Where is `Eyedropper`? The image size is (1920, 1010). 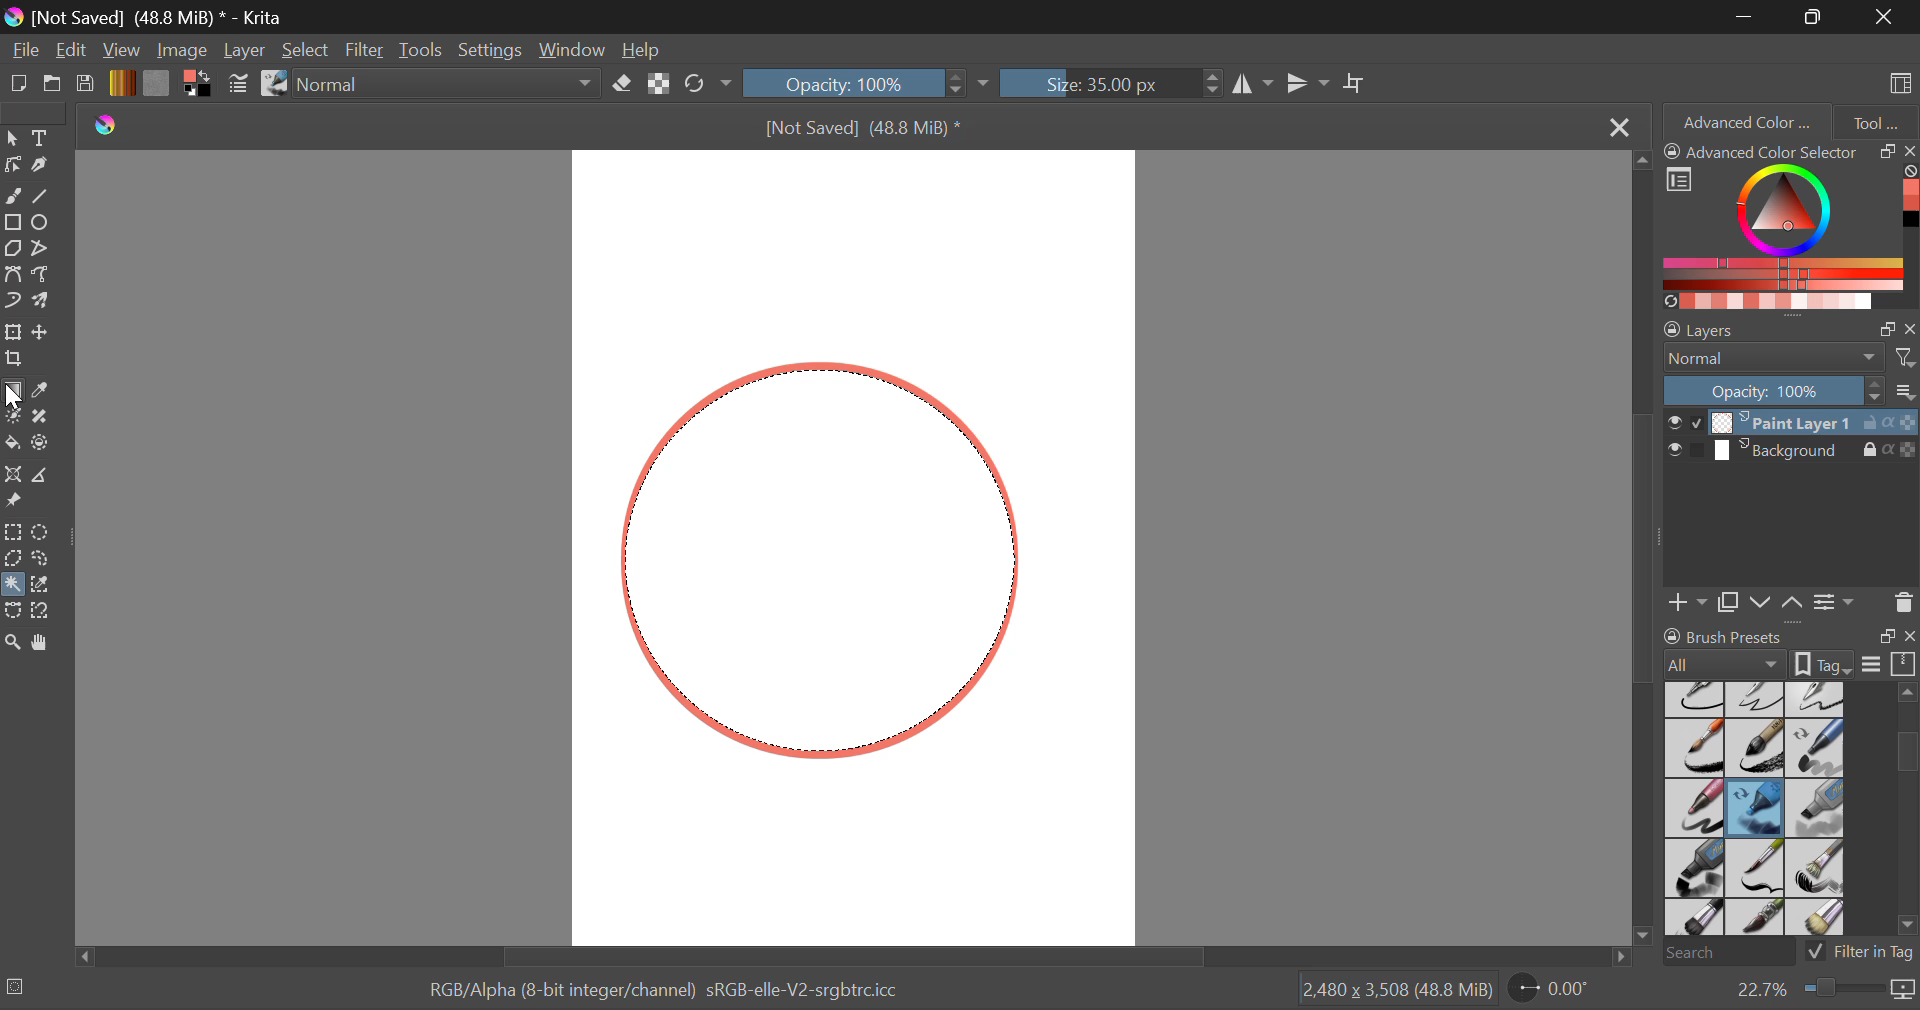 Eyedropper is located at coordinates (46, 391).